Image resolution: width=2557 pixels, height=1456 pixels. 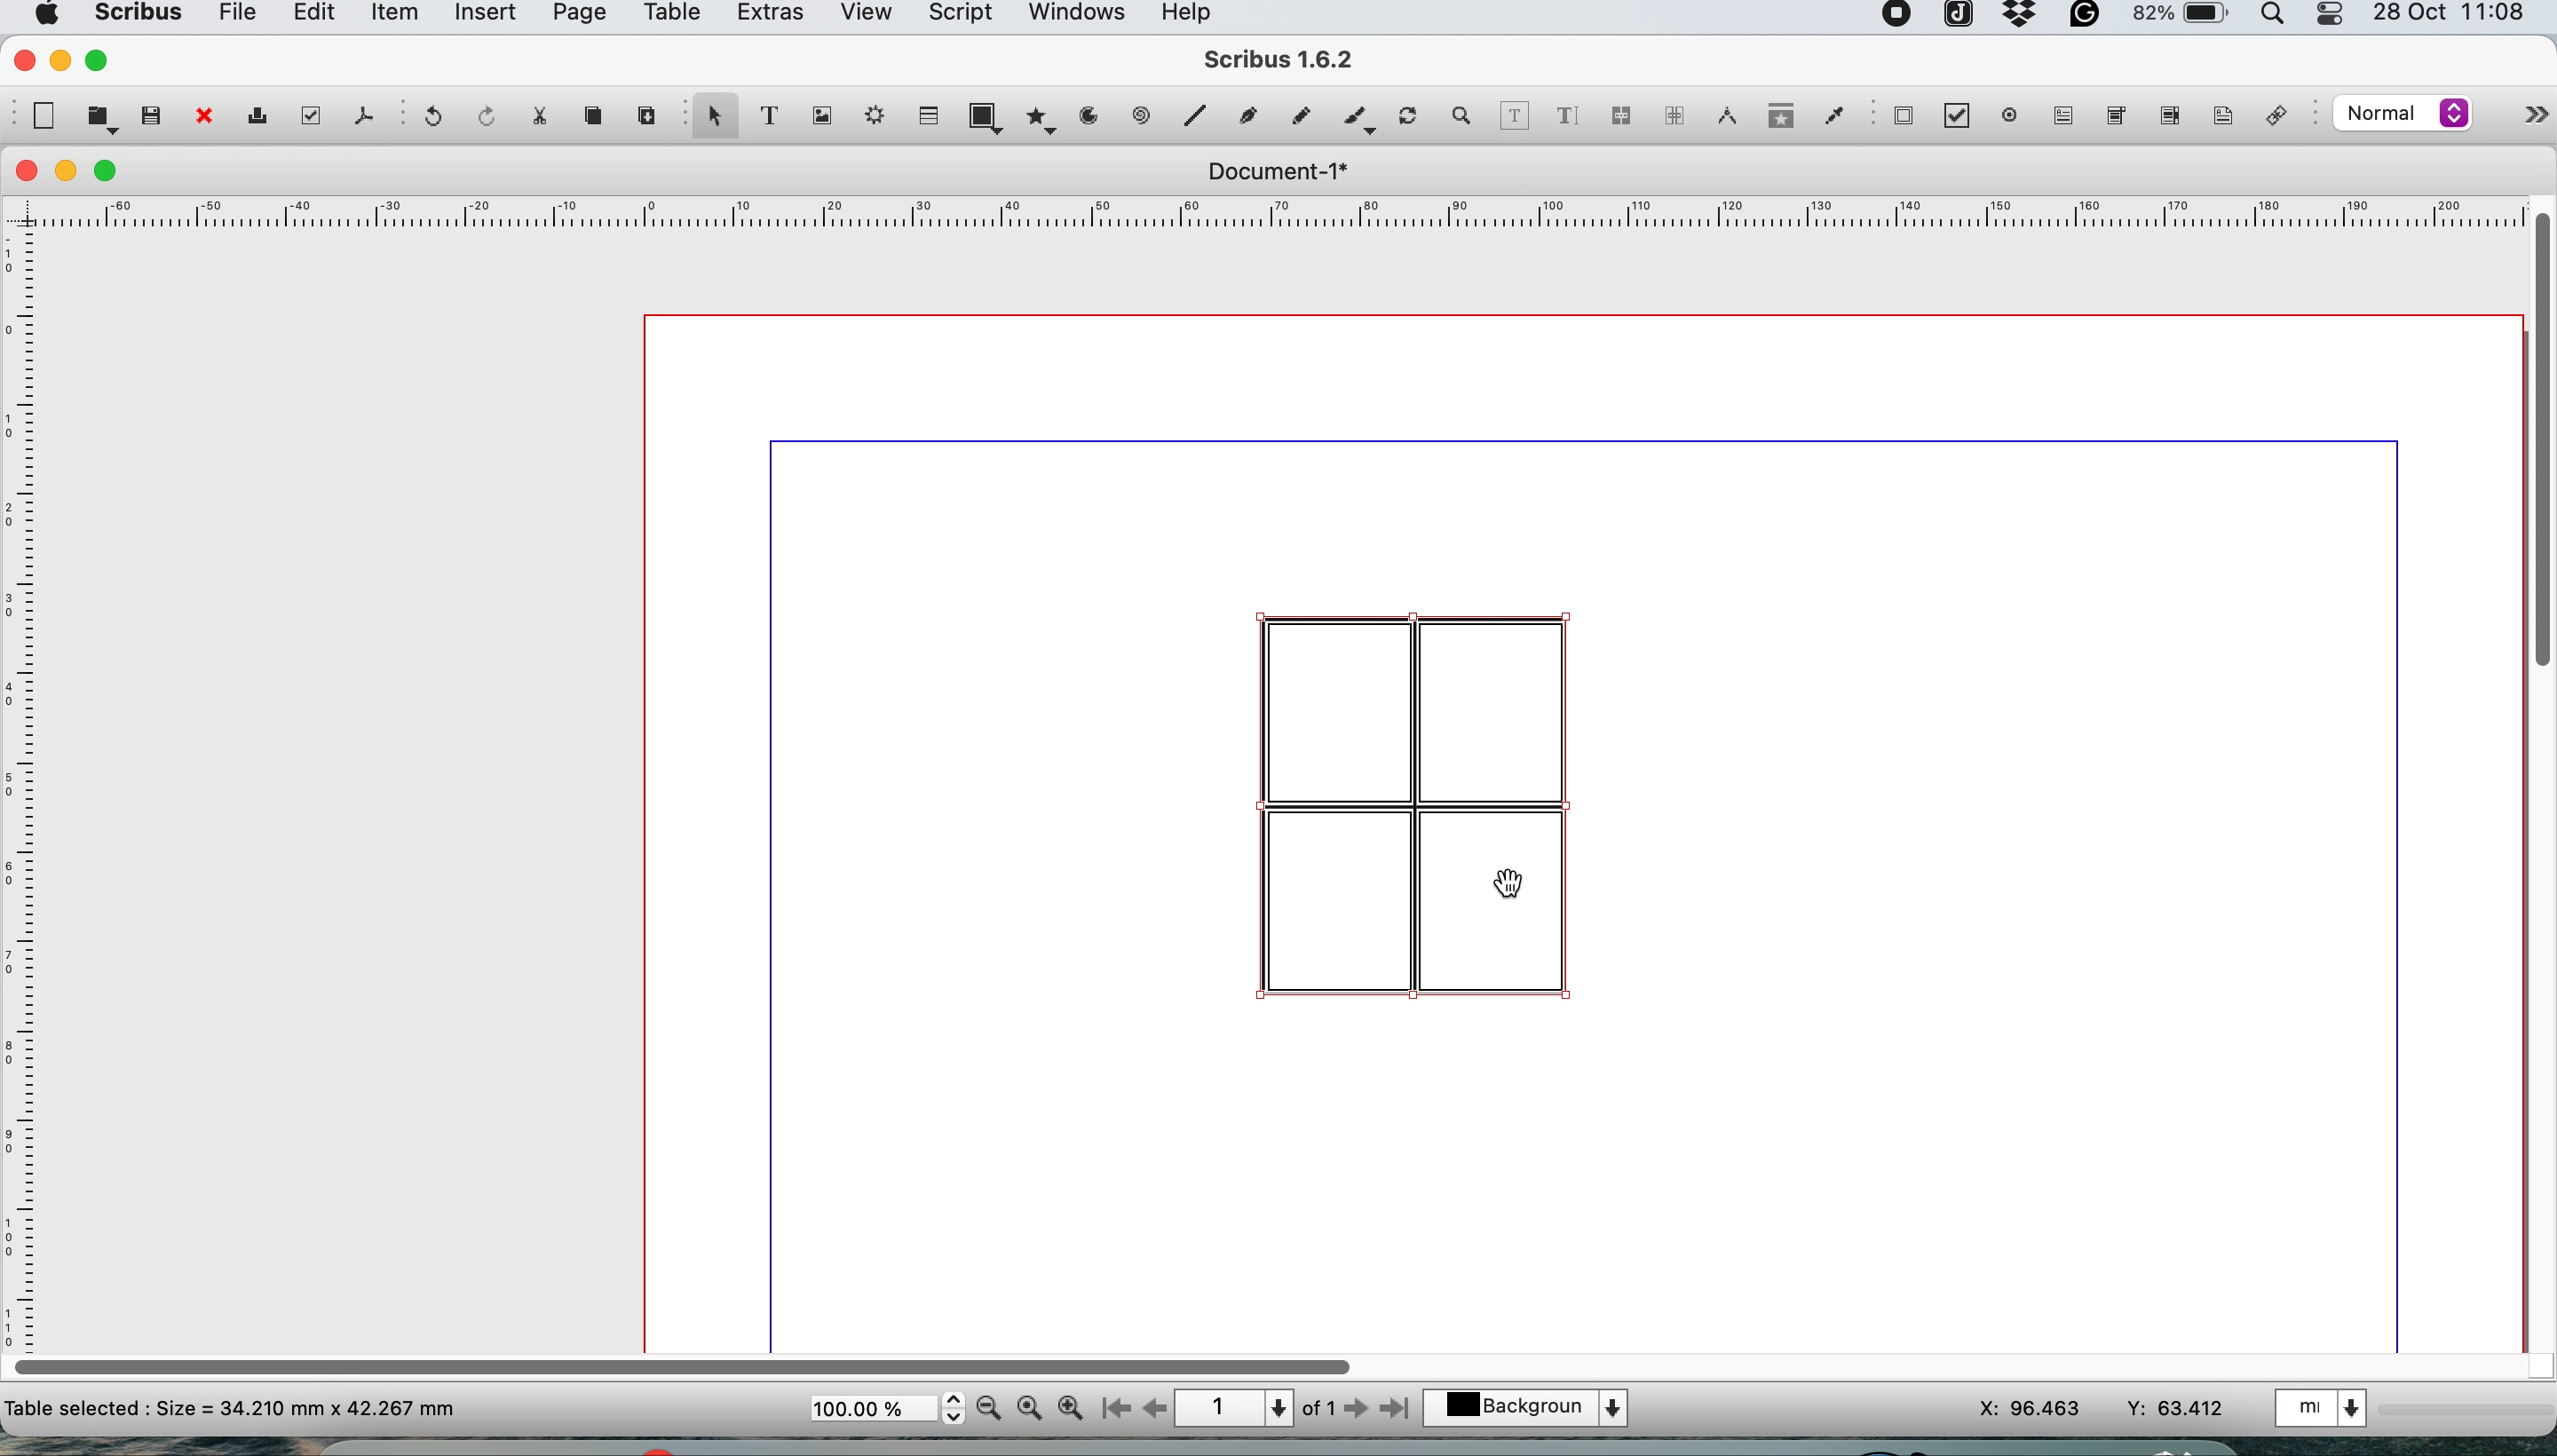 I want to click on windows, so click(x=1075, y=18).